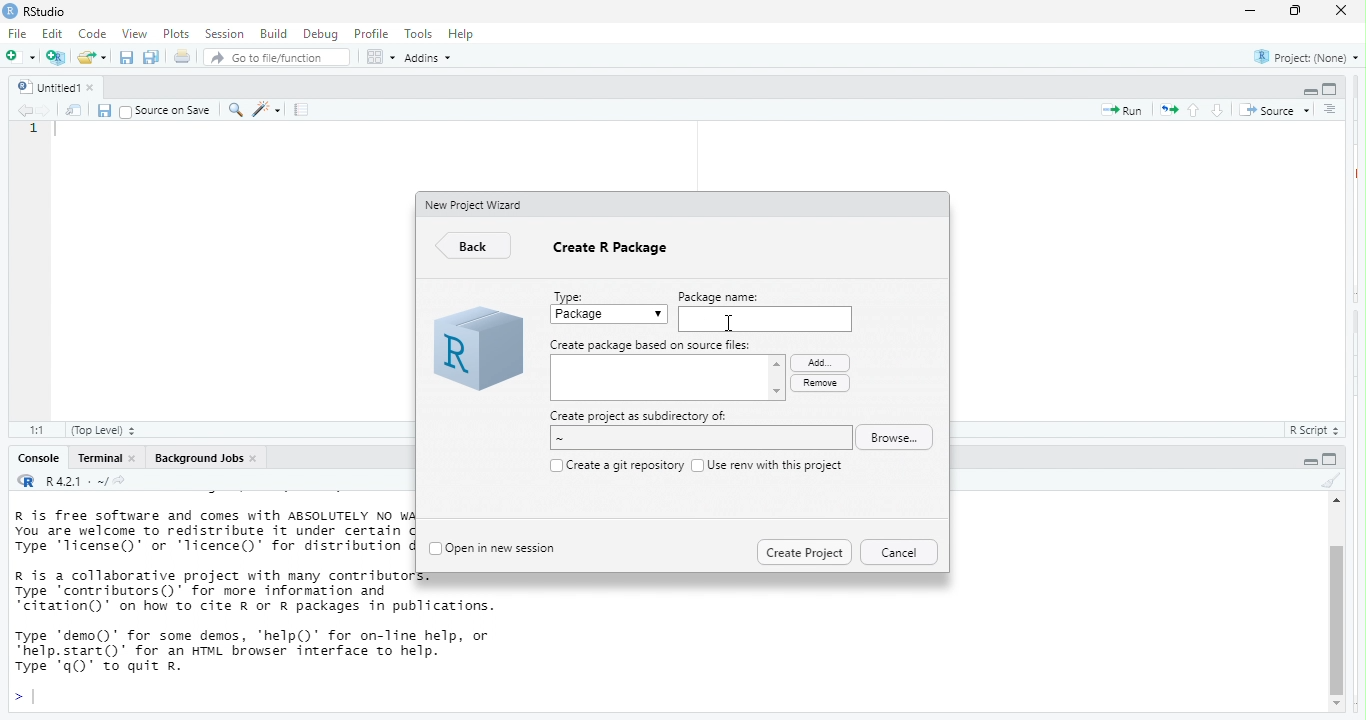 This screenshot has height=720, width=1366. Describe the element at coordinates (19, 57) in the screenshot. I see `new file` at that location.